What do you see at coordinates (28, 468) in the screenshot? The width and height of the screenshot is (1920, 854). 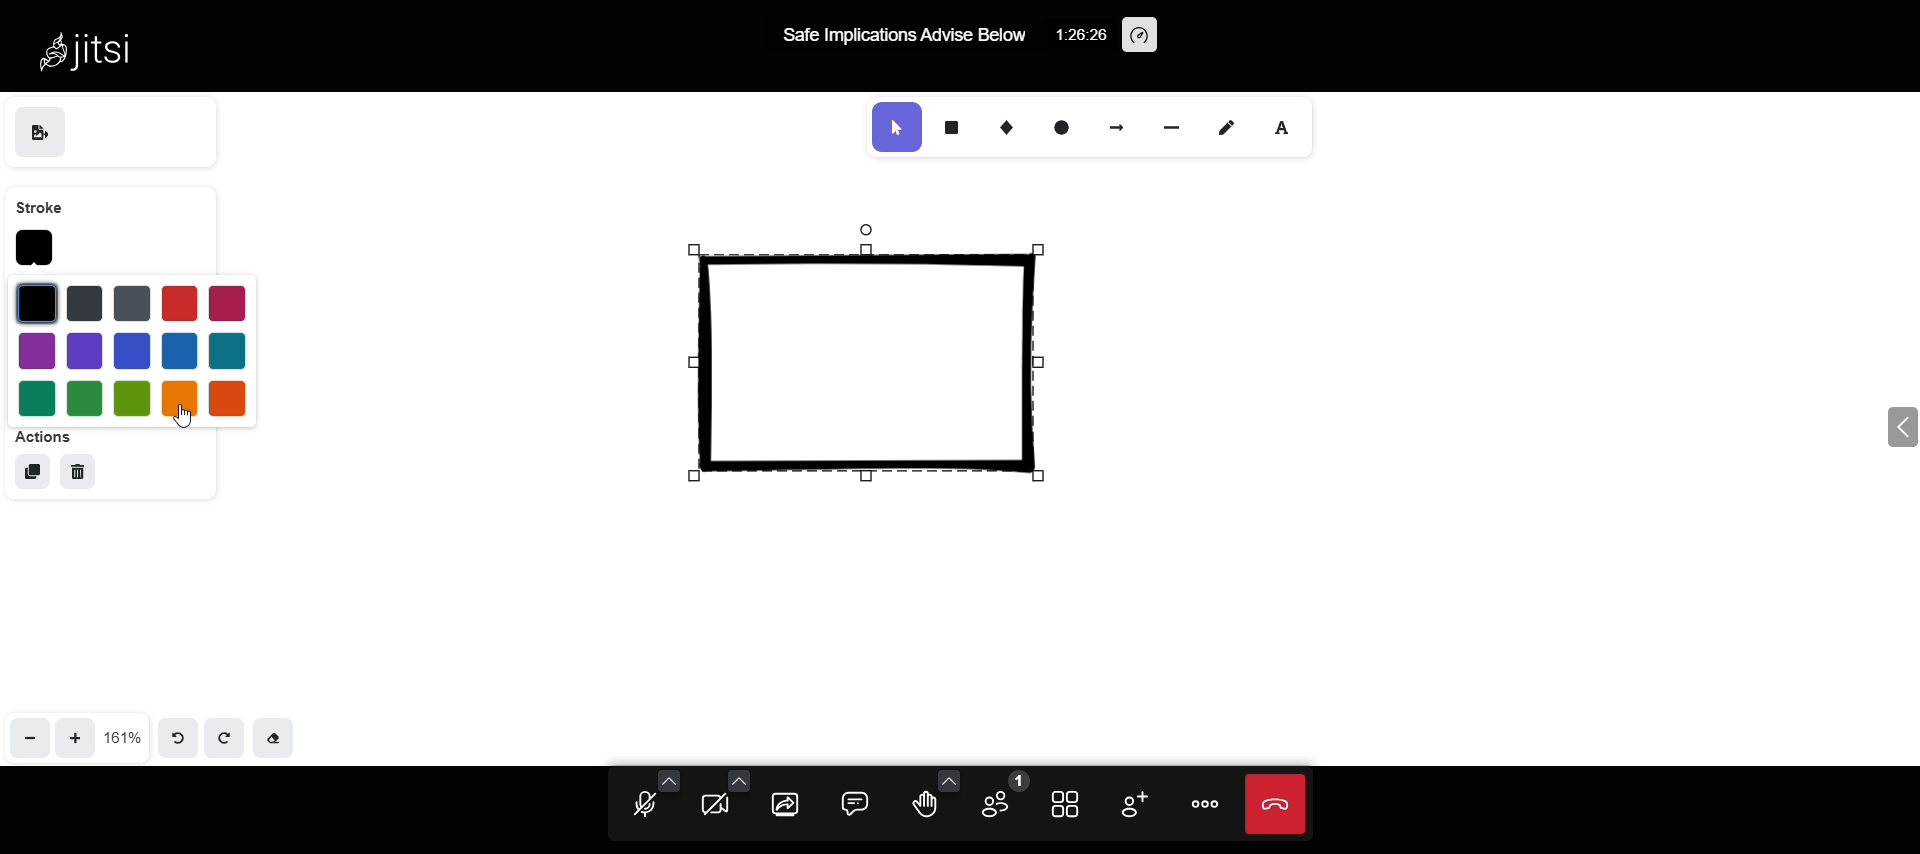 I see `duplicate` at bounding box center [28, 468].